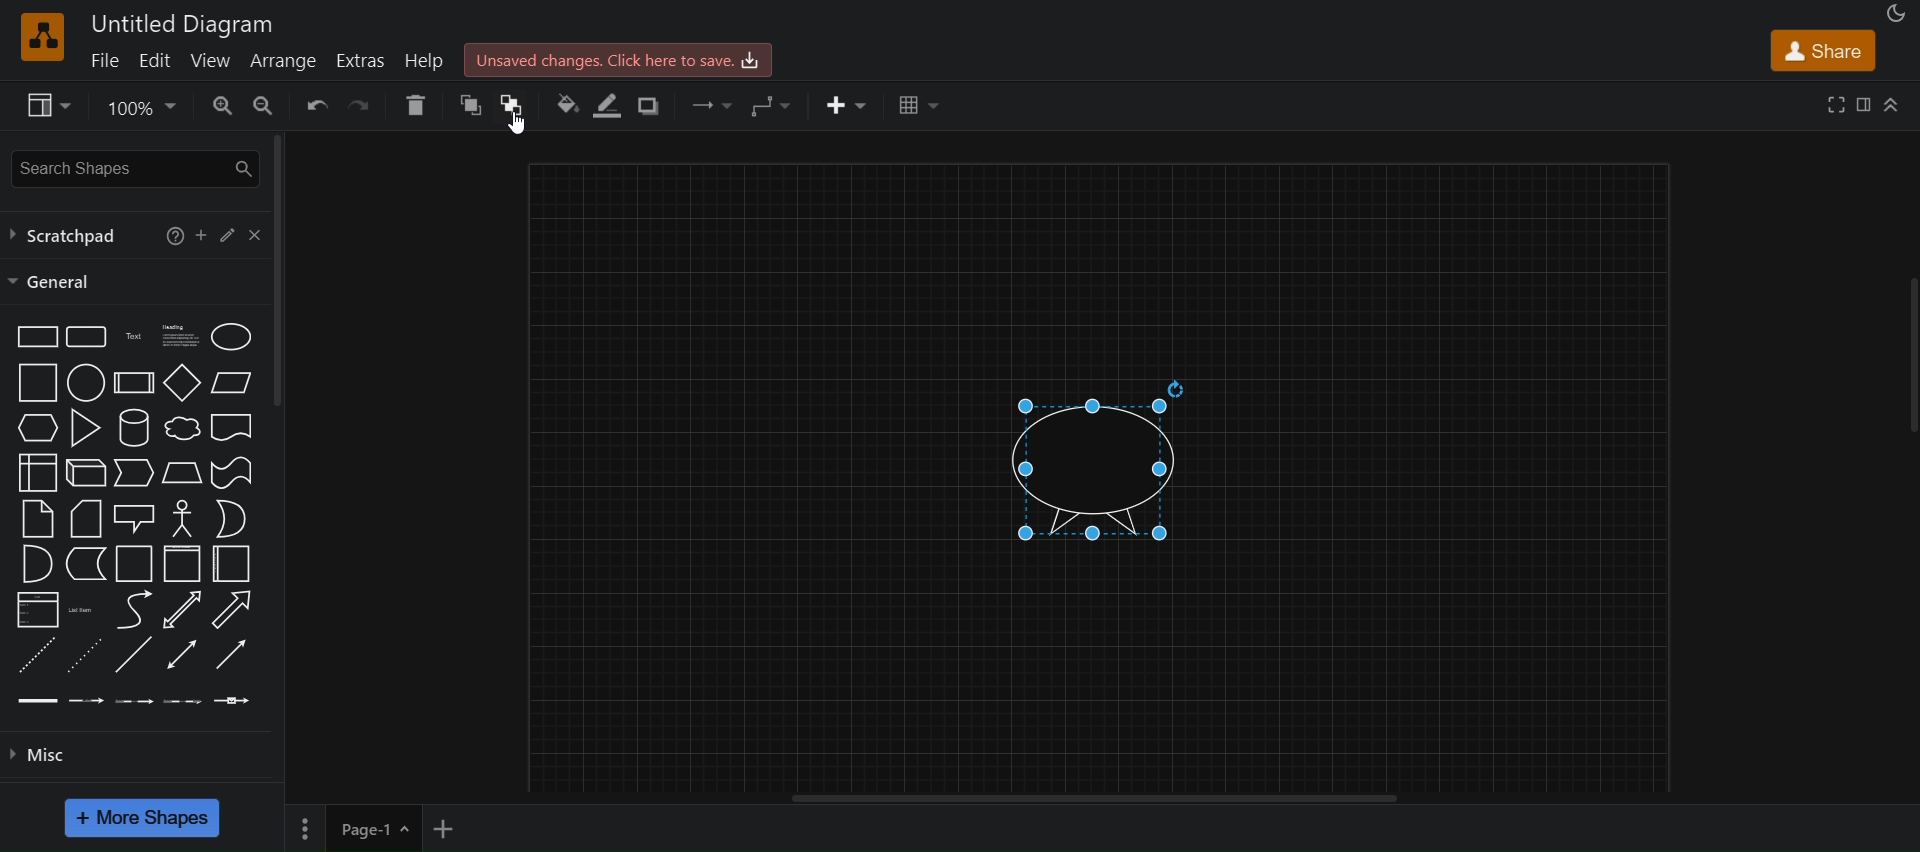 The width and height of the screenshot is (1920, 852). What do you see at coordinates (1827, 52) in the screenshot?
I see `share` at bounding box center [1827, 52].